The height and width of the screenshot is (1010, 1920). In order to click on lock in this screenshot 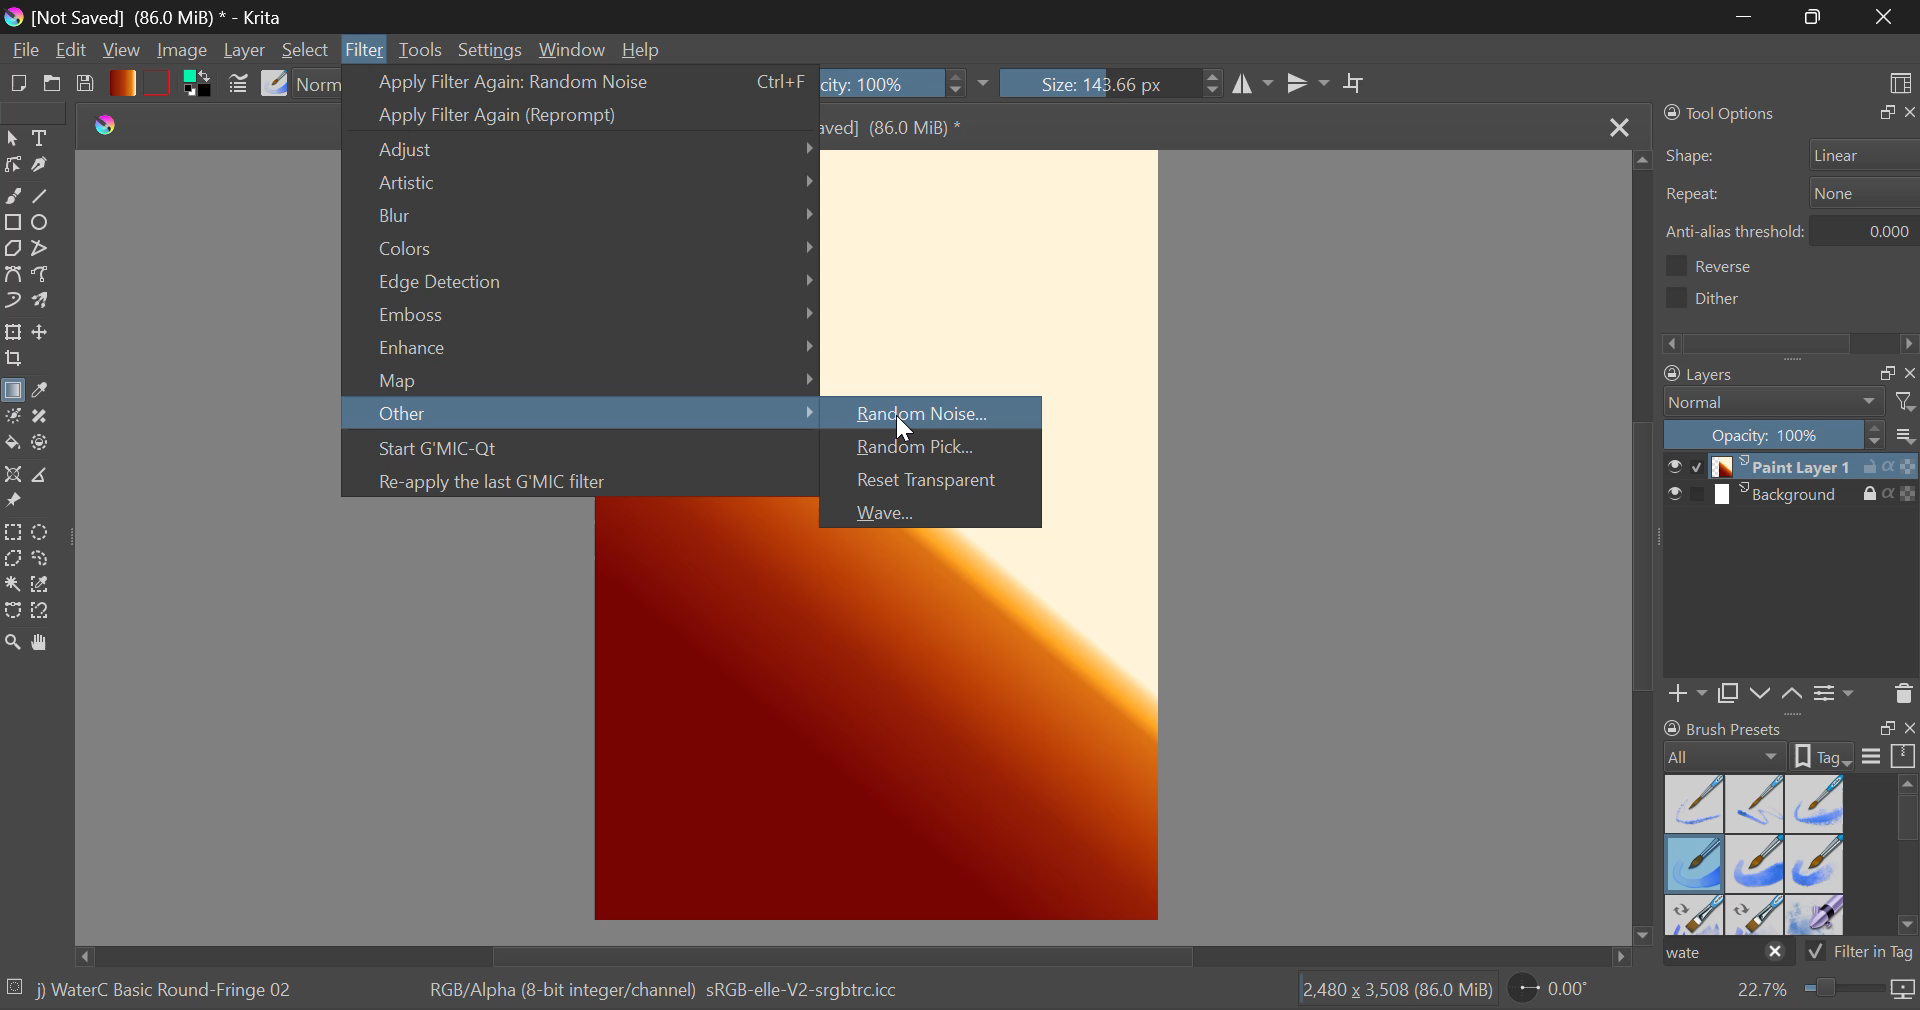, I will do `click(1873, 495)`.